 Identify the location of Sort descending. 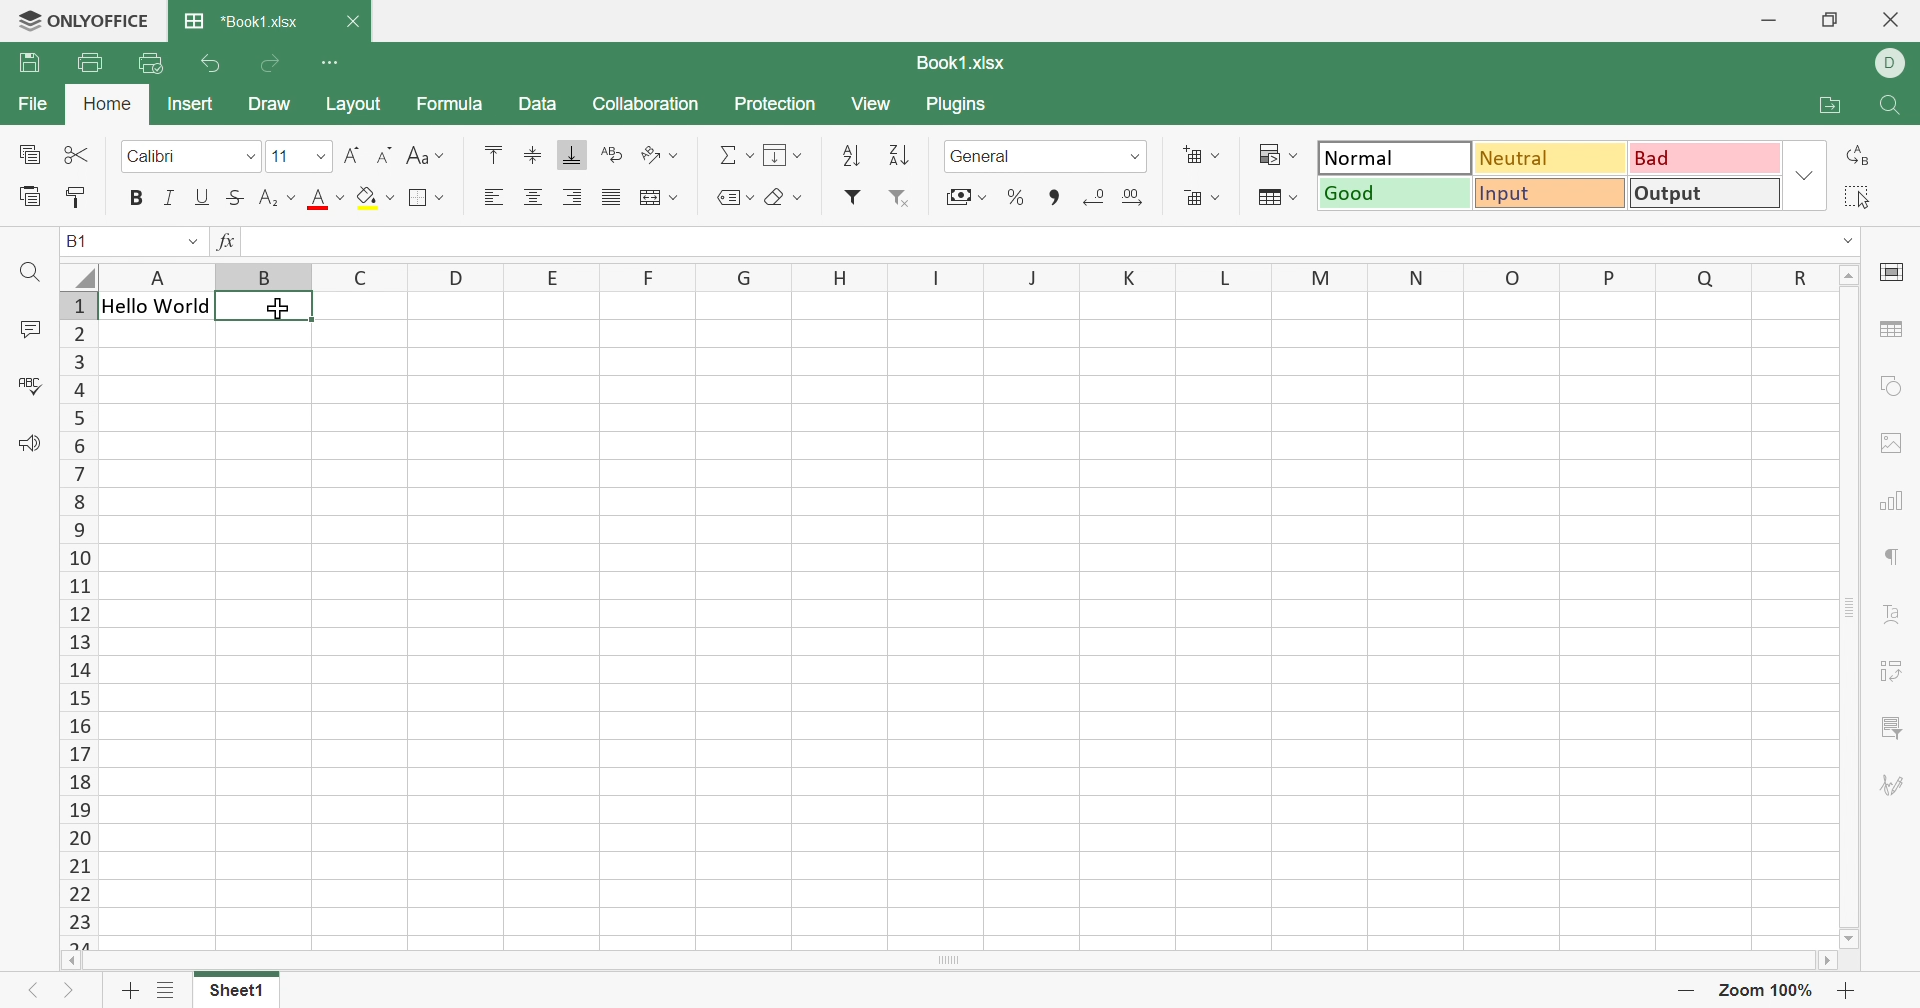
(899, 155).